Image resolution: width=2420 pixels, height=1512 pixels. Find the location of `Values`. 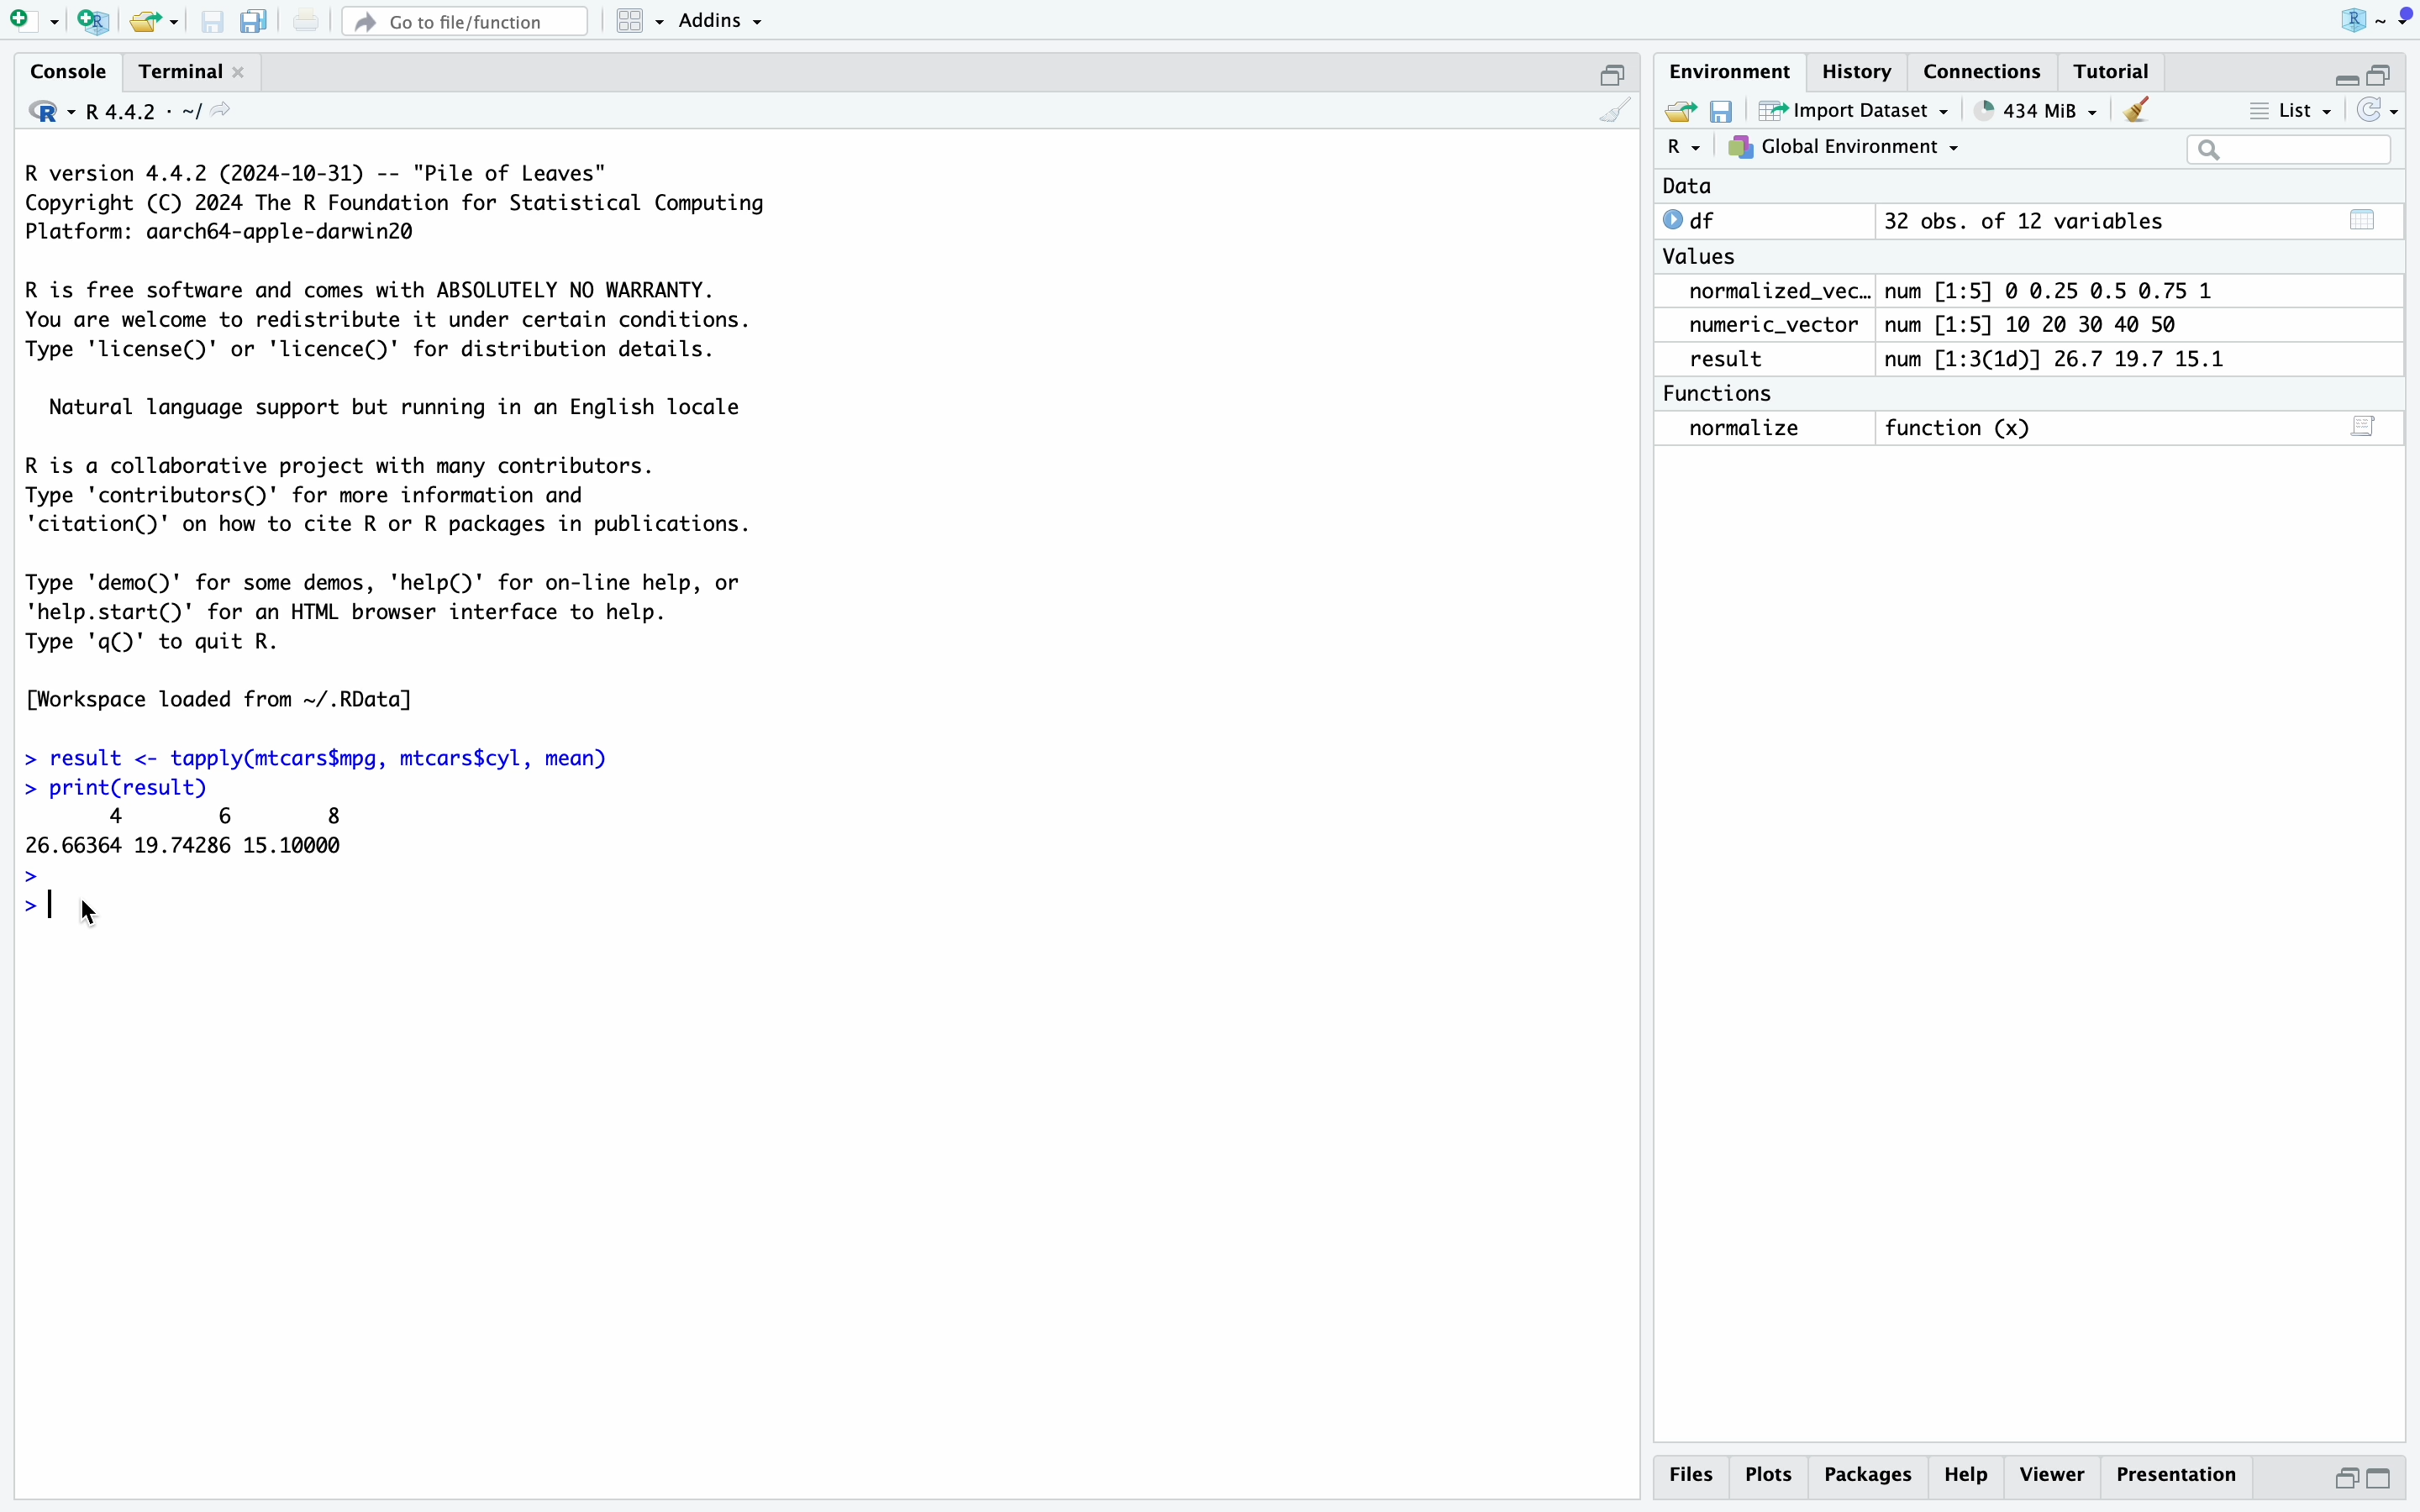

Values is located at coordinates (1700, 258).